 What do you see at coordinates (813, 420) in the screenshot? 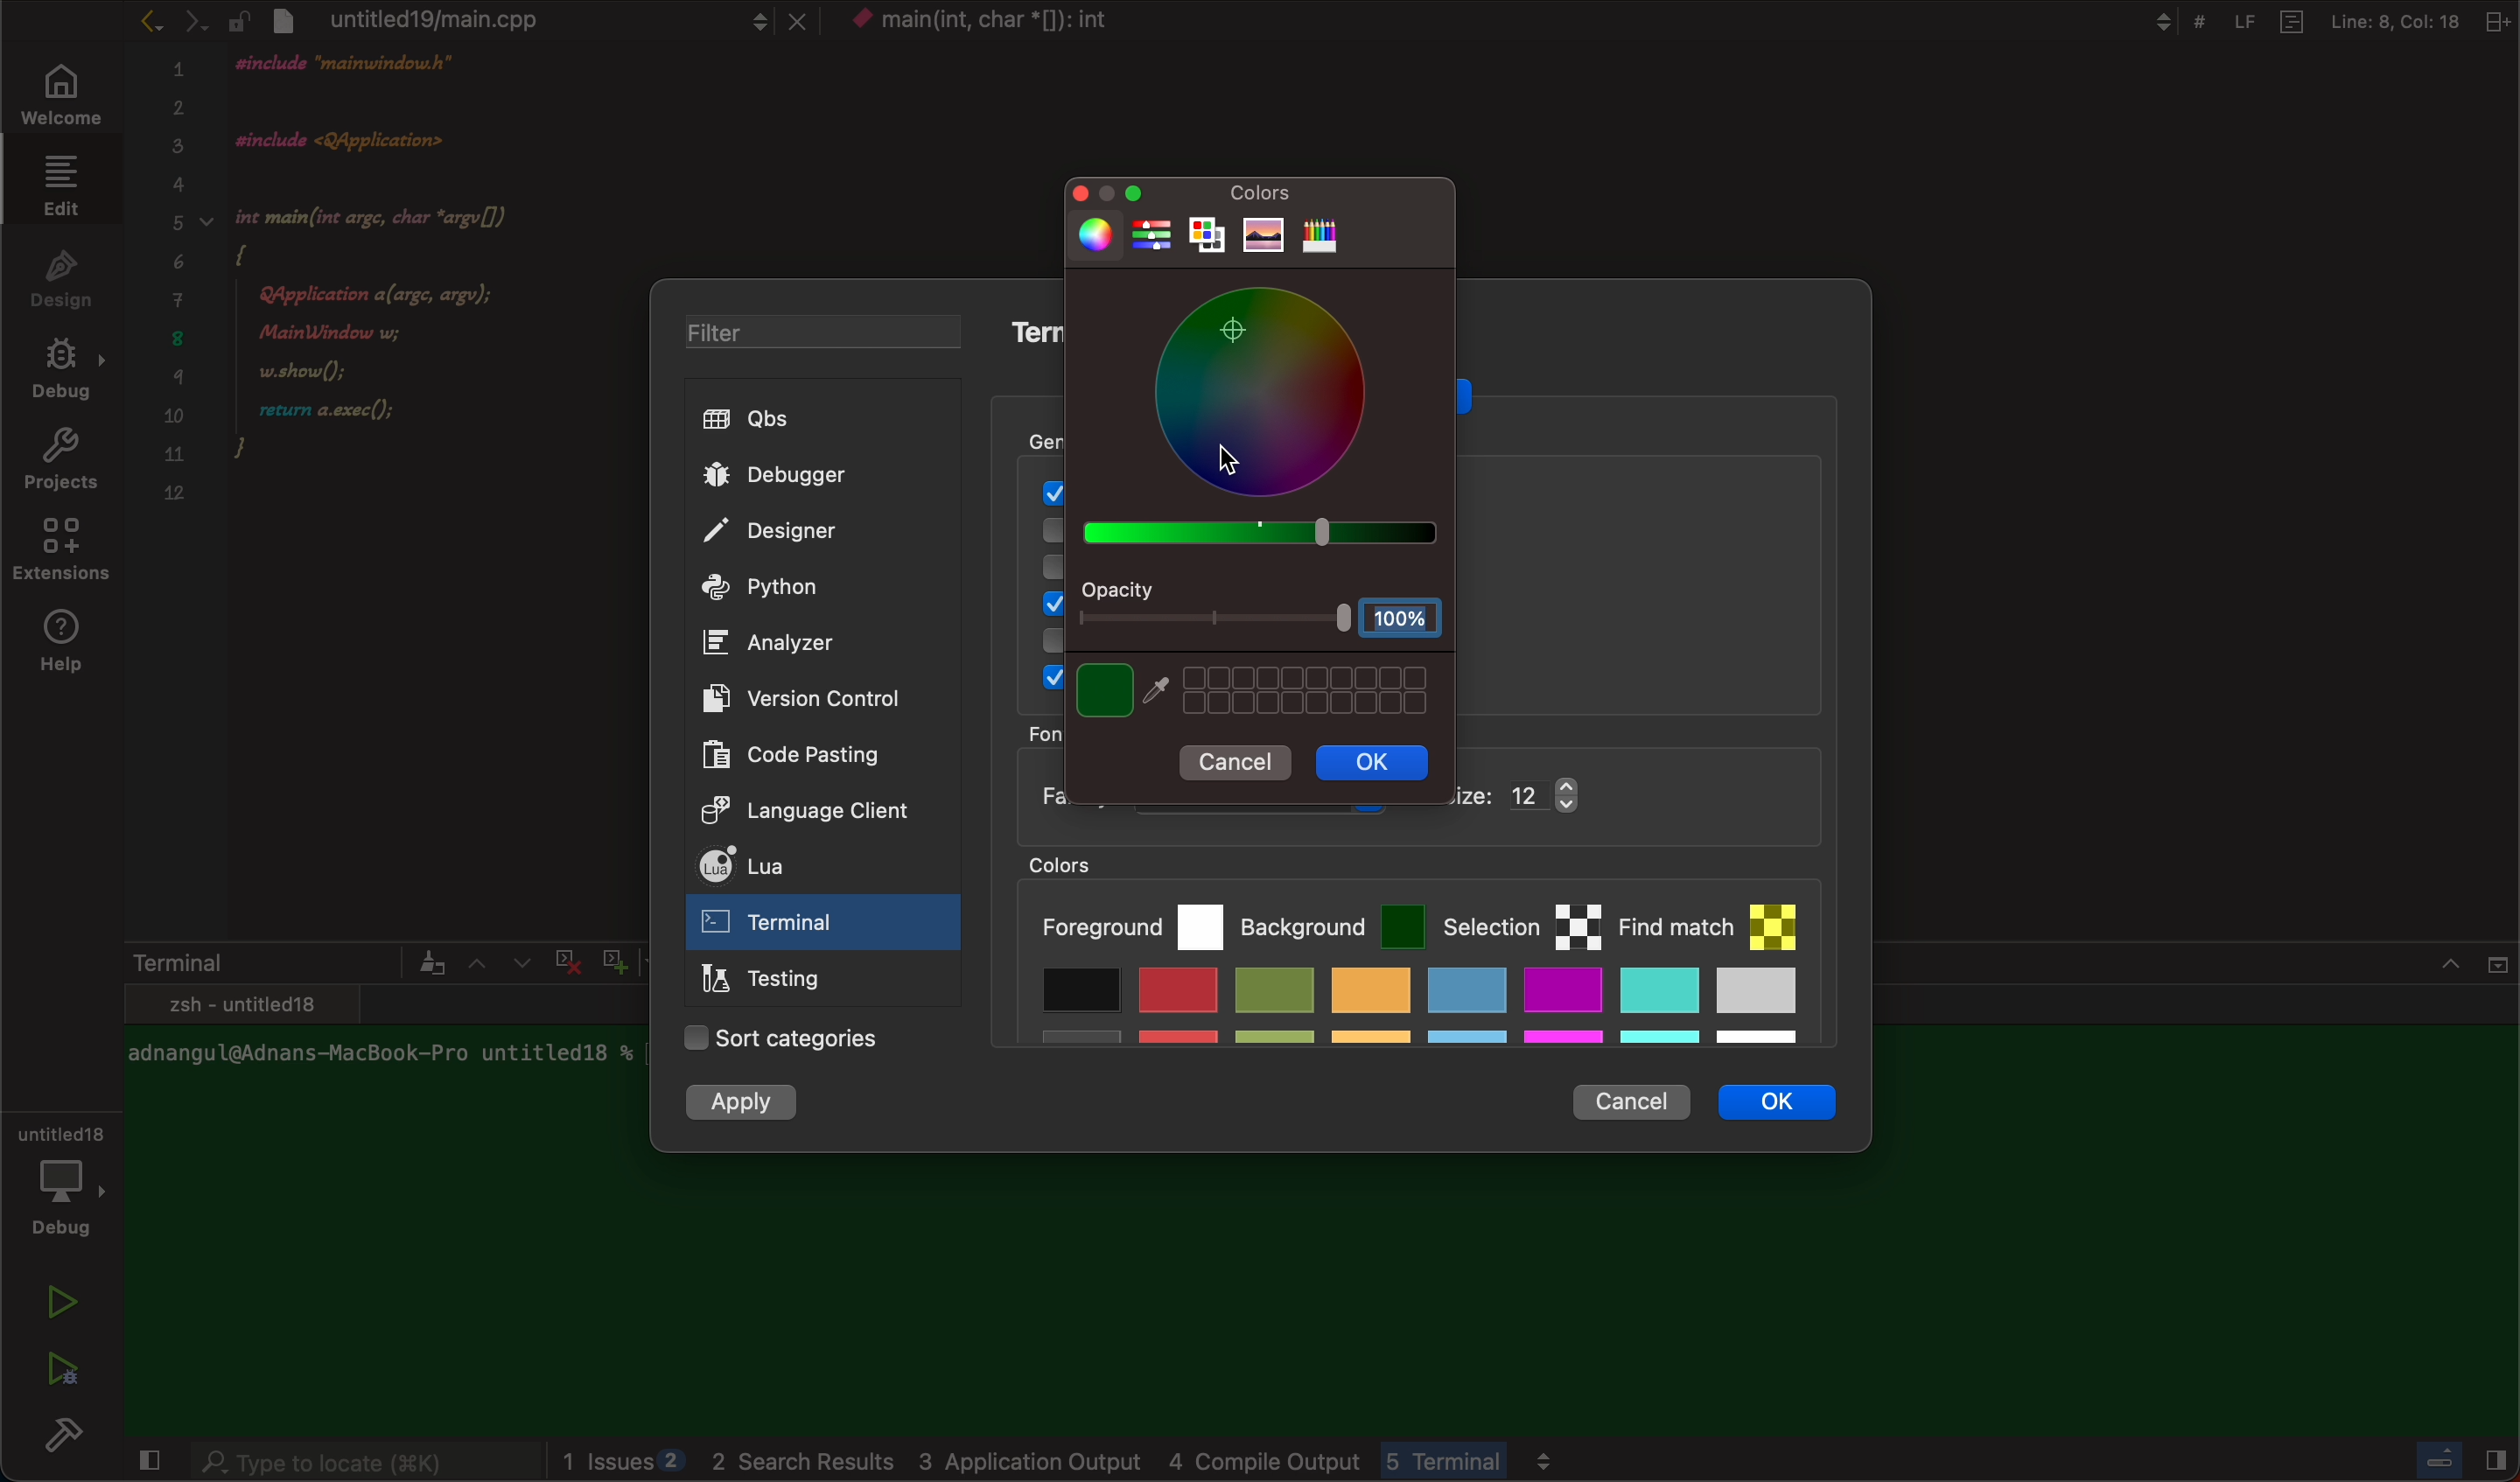
I see `qbs` at bounding box center [813, 420].